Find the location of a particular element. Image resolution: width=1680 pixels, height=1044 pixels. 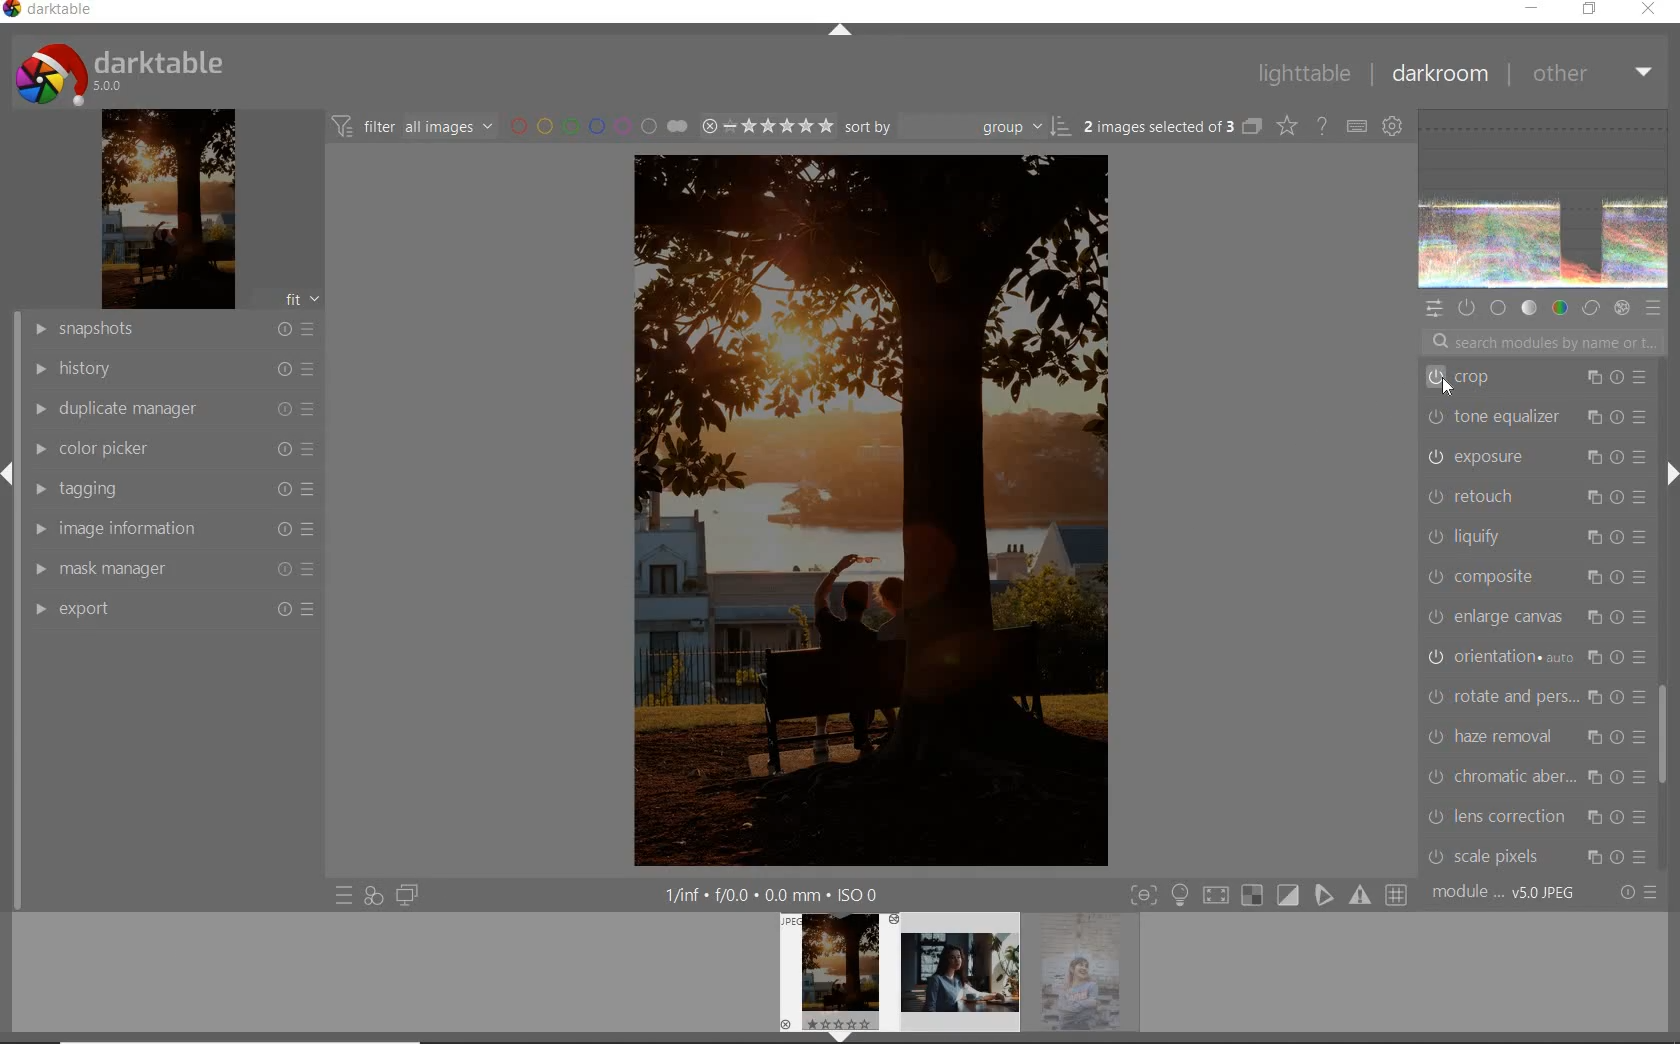

base is located at coordinates (1498, 309).